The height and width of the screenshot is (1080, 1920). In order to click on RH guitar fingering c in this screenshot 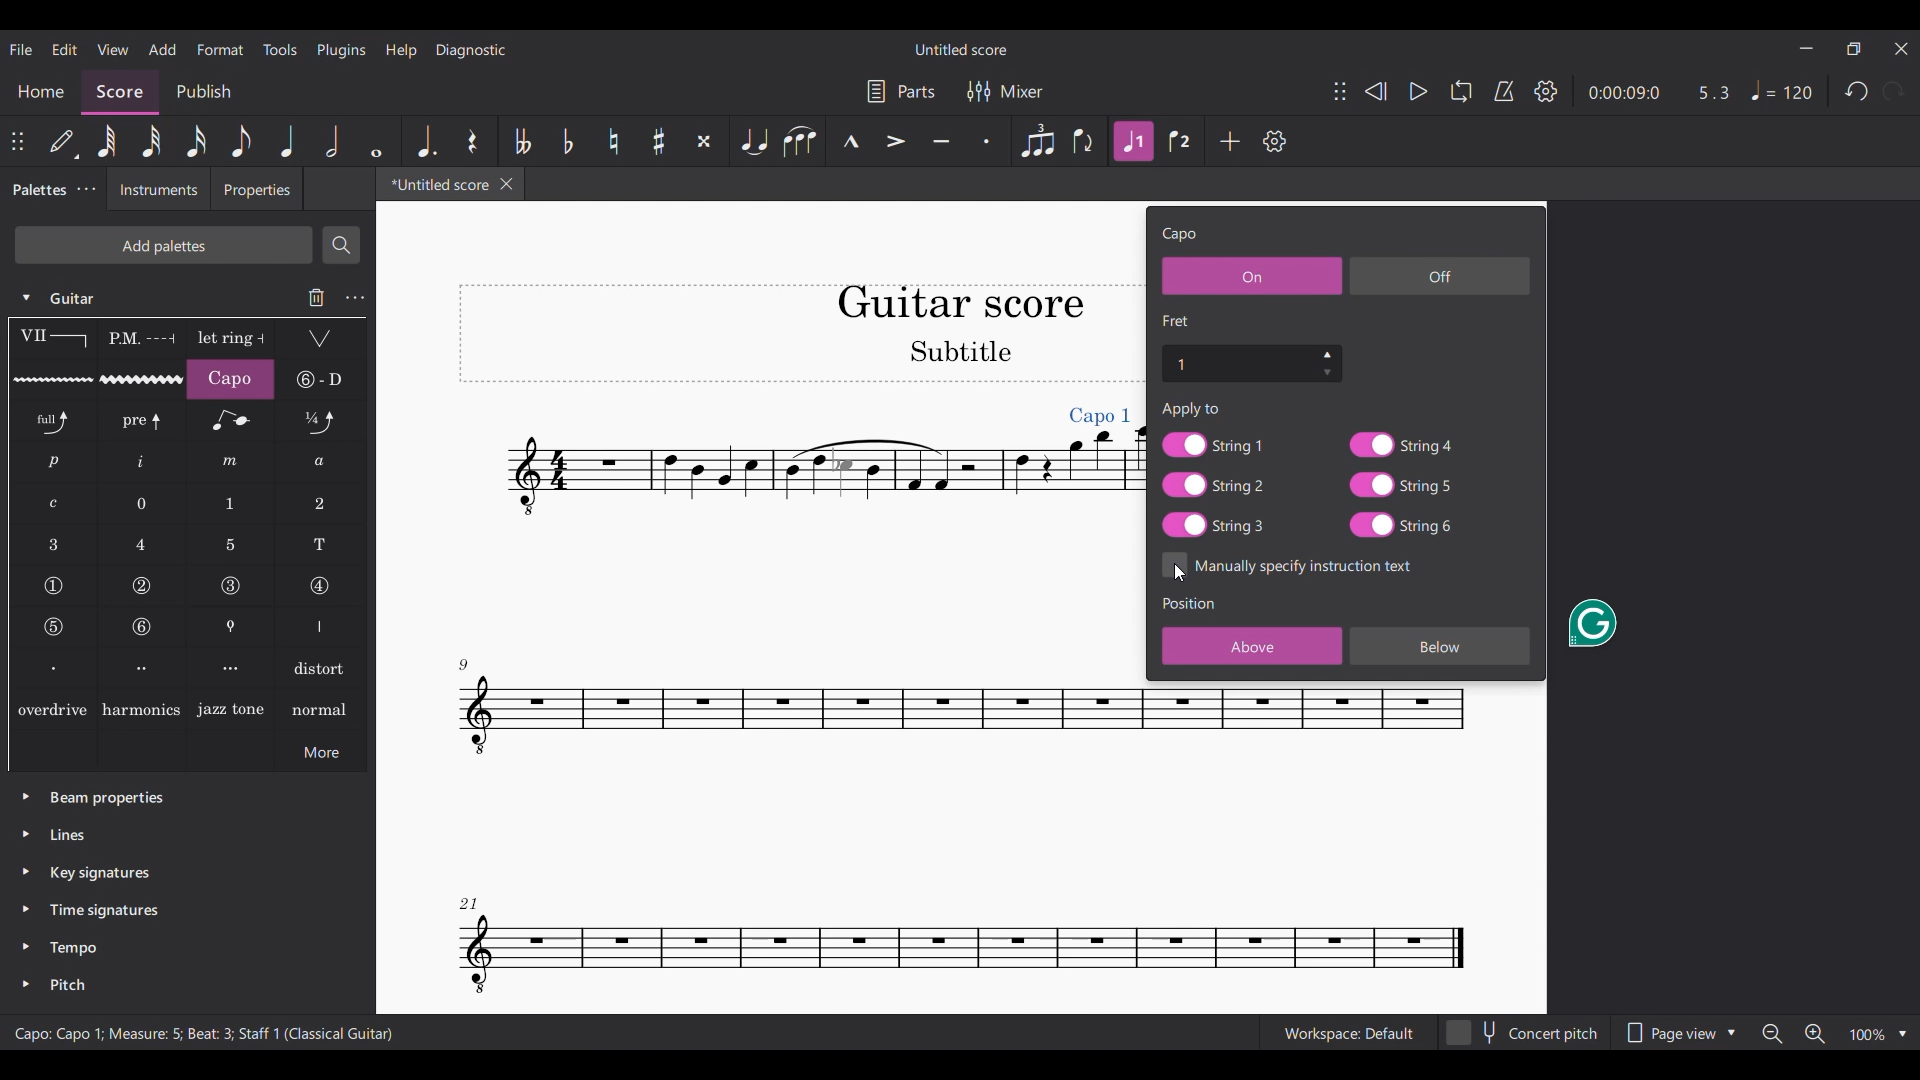, I will do `click(54, 504)`.